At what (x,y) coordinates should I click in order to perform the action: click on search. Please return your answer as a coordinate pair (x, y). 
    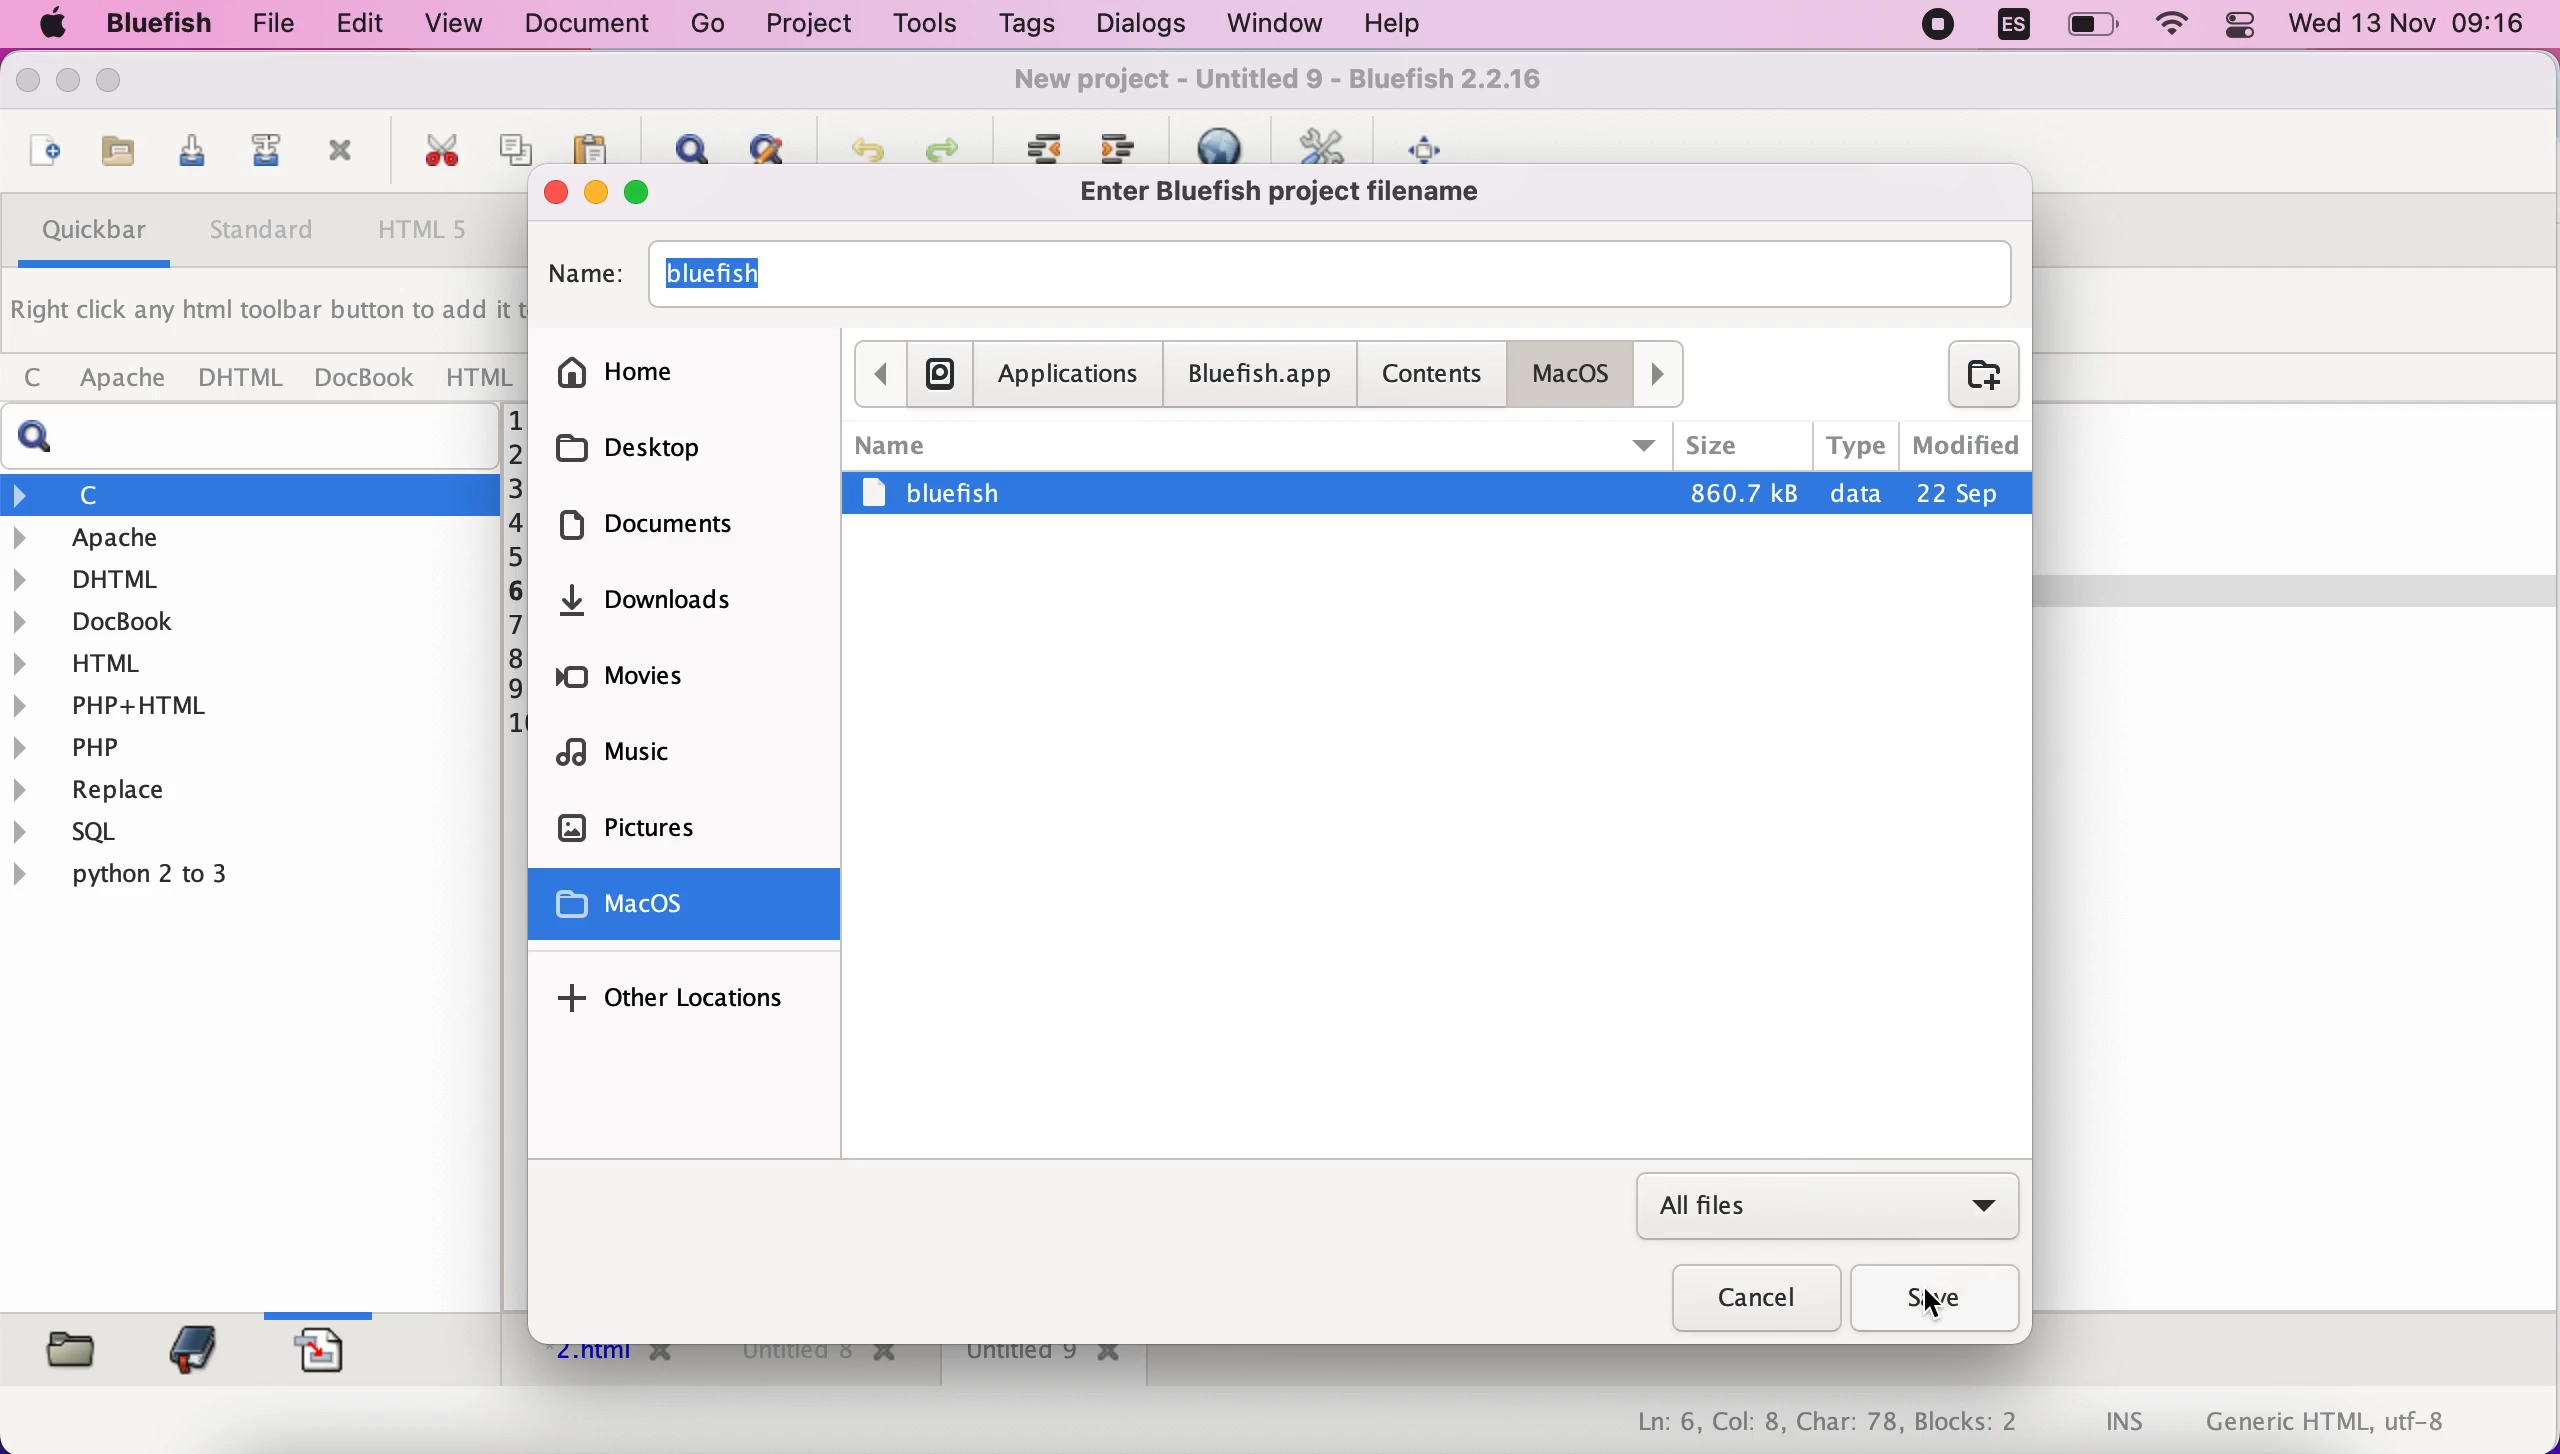
    Looking at the image, I should click on (259, 437).